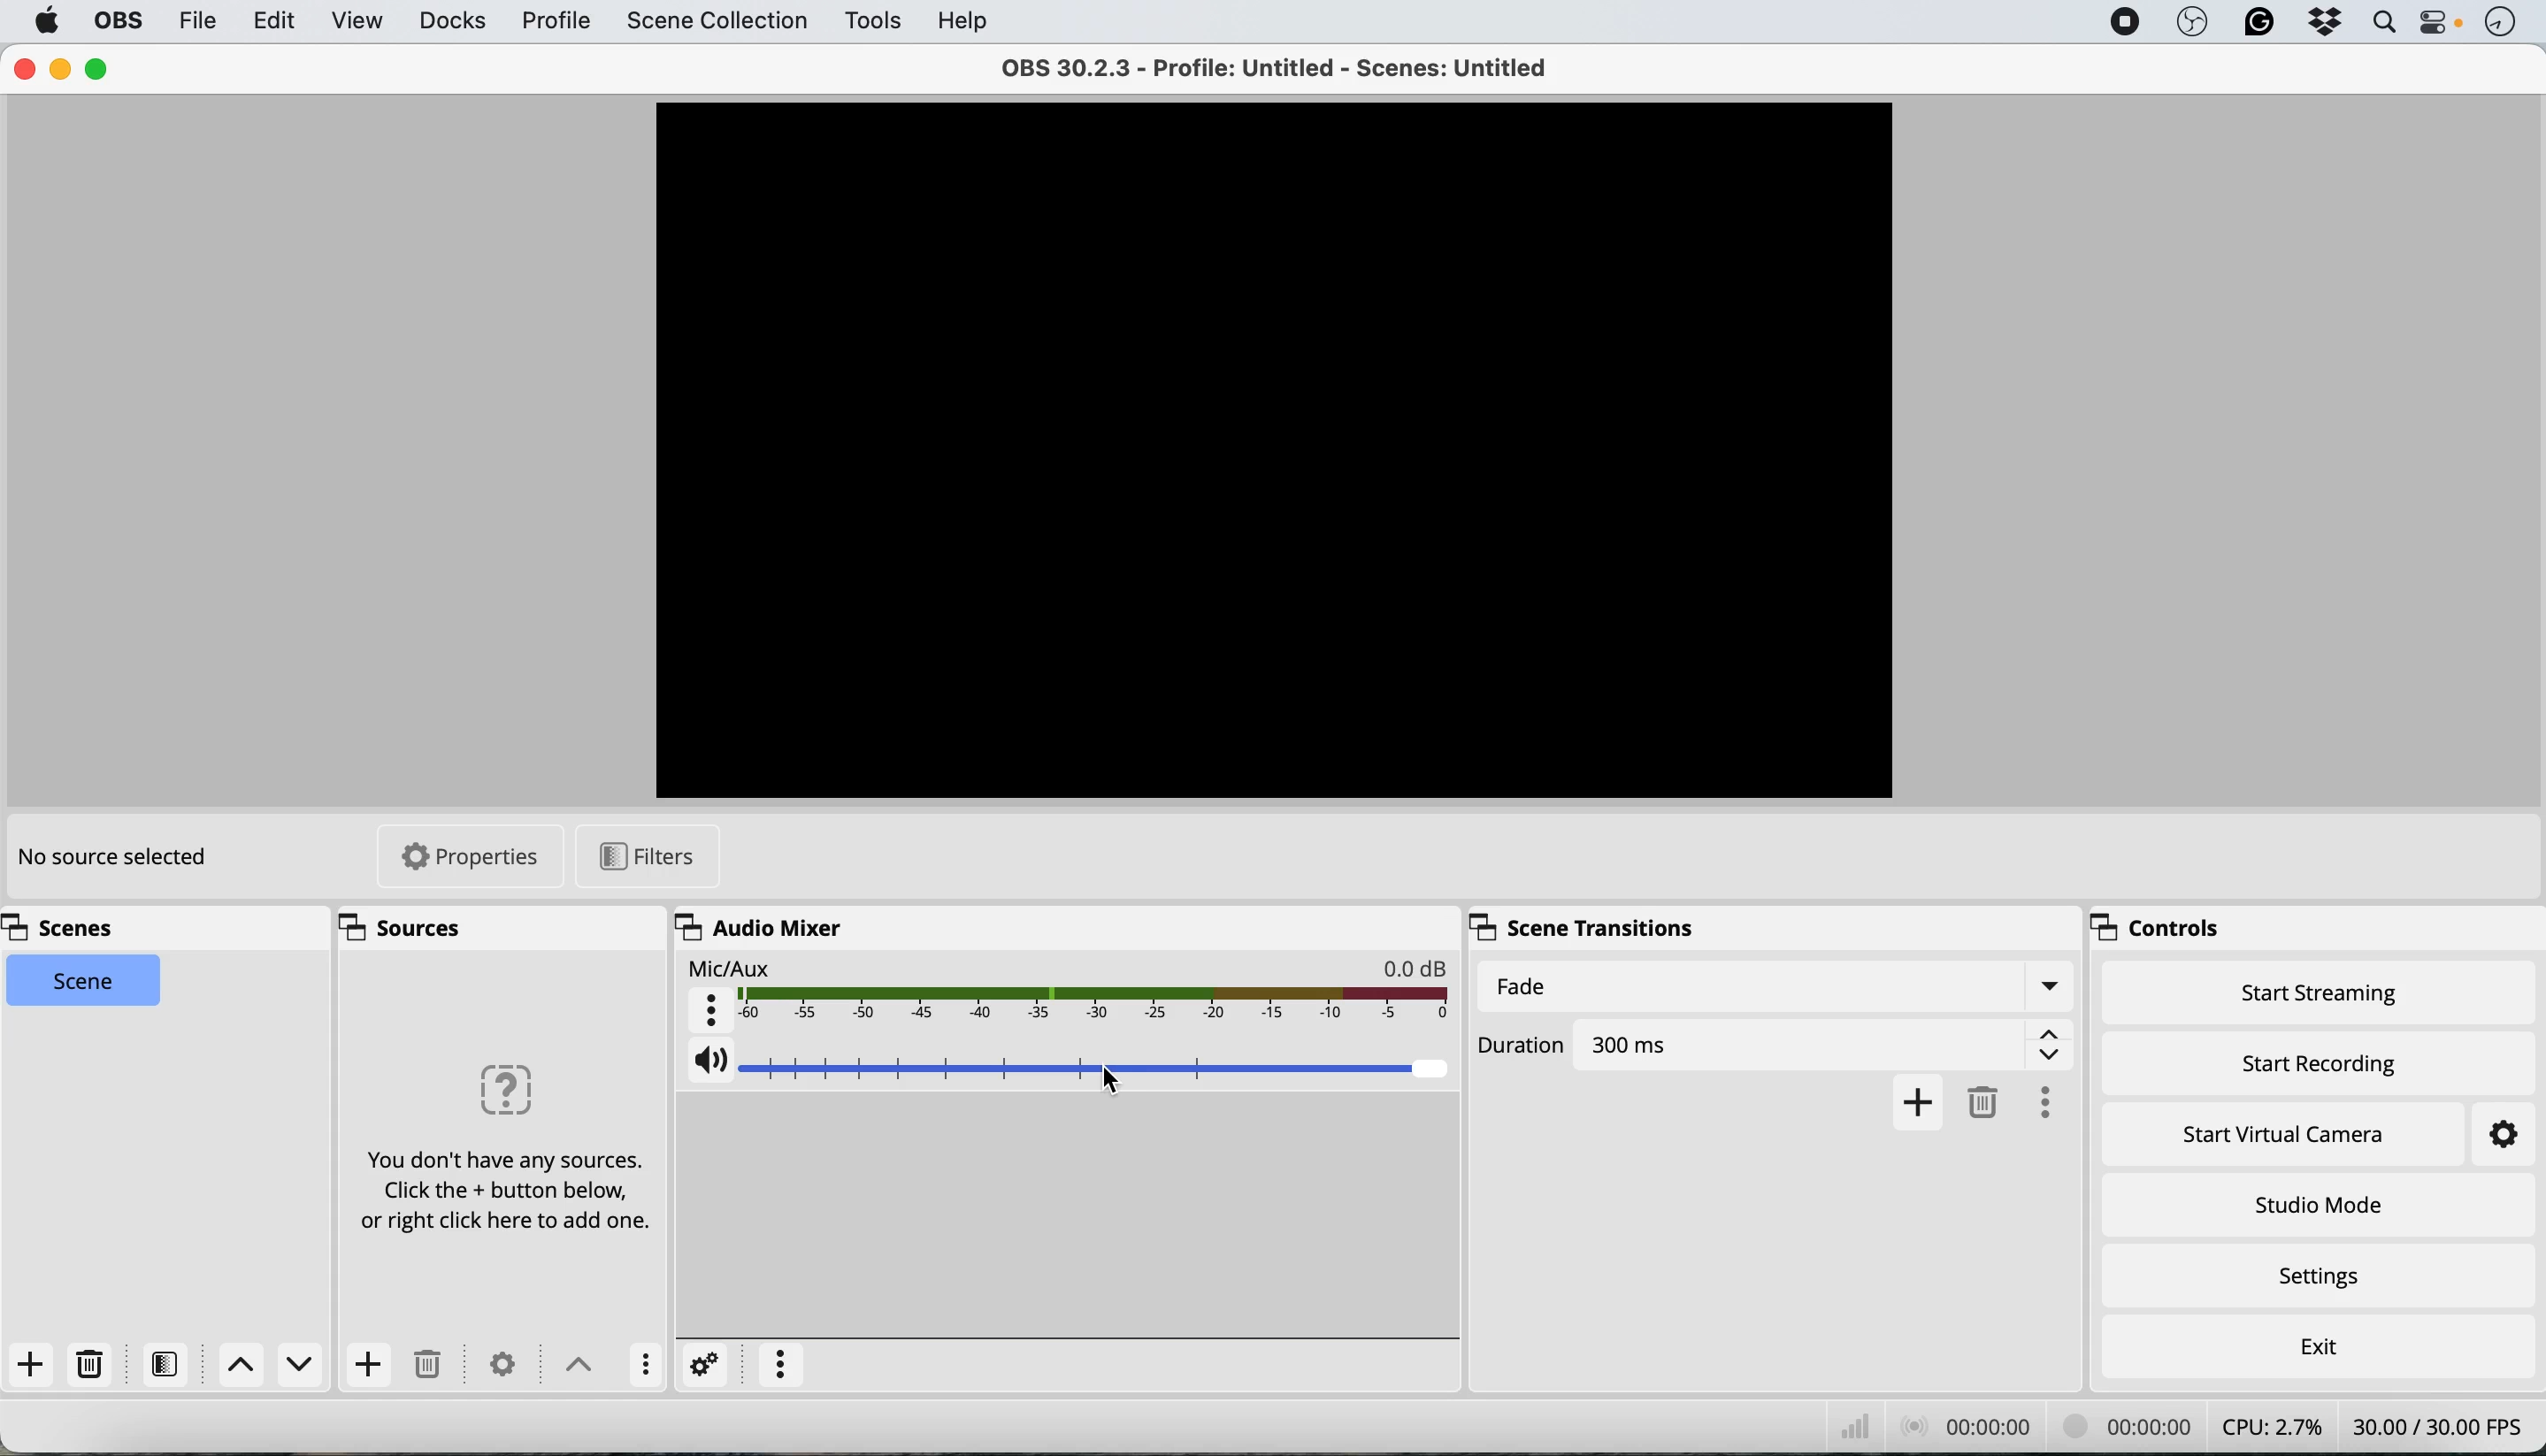 The image size is (2546, 1456). I want to click on filters, so click(644, 861).